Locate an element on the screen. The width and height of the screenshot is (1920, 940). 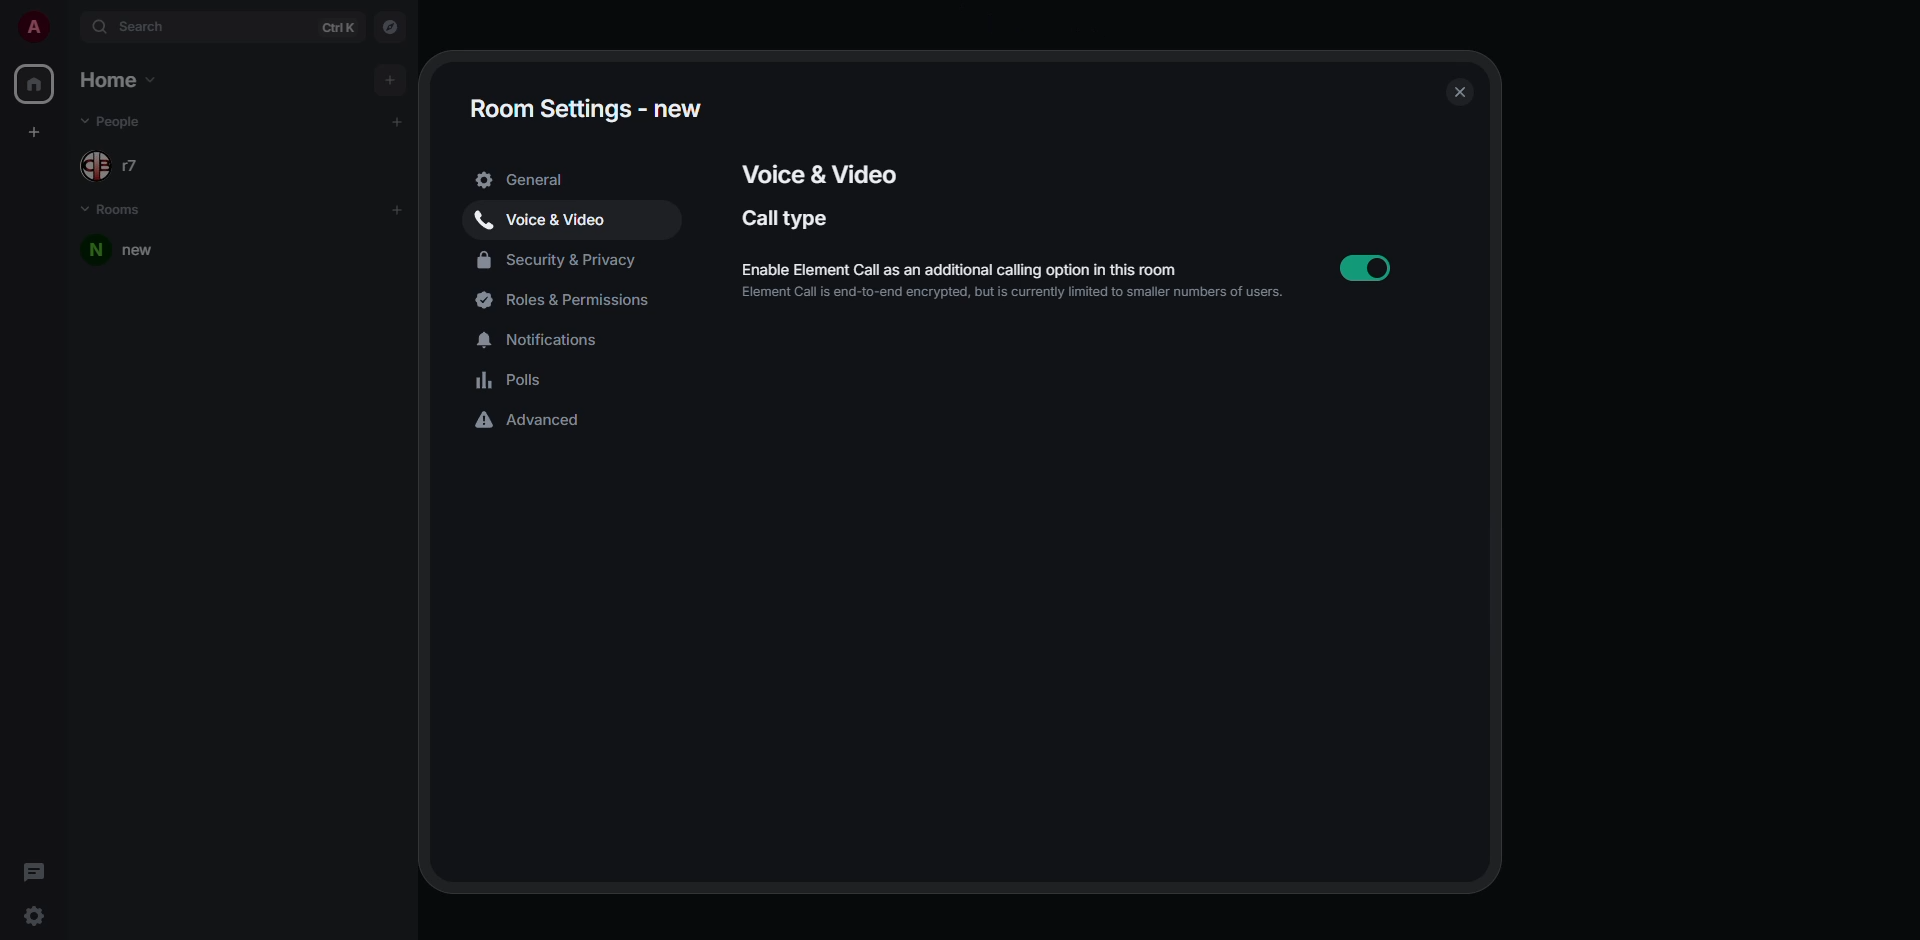
room options is located at coordinates (372, 250).